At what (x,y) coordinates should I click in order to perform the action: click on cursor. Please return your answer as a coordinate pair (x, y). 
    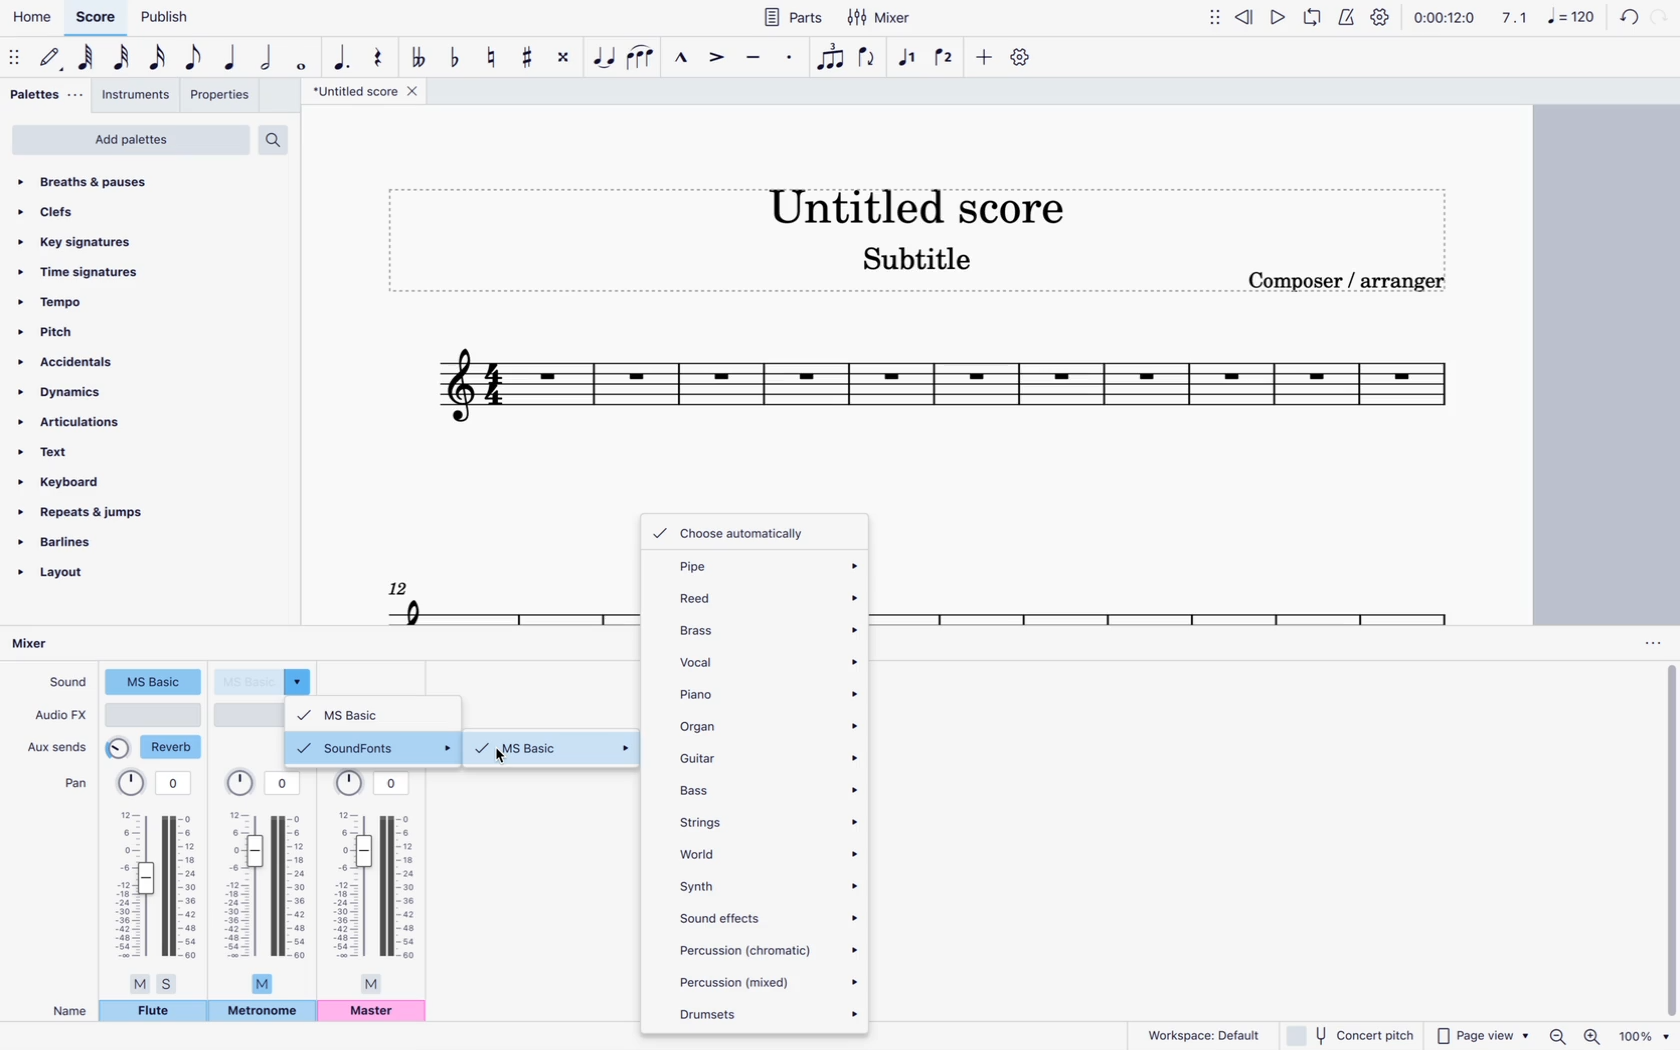
    Looking at the image, I should click on (500, 764).